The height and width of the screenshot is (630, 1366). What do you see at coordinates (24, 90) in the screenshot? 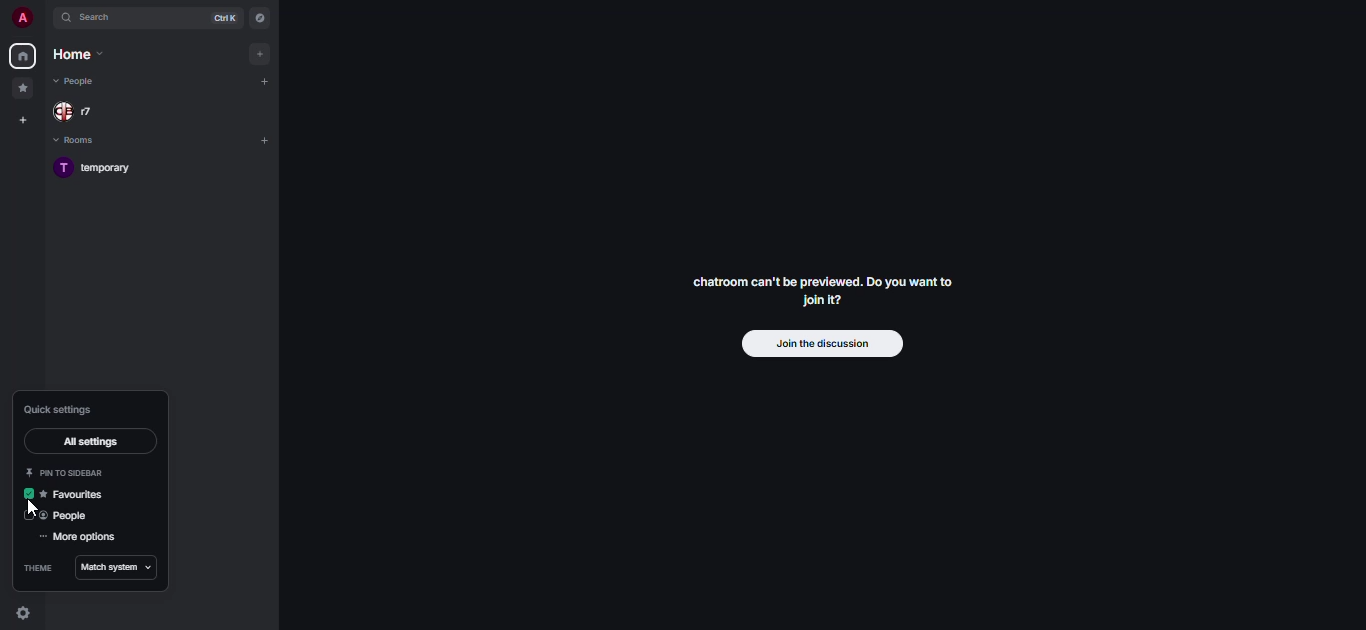
I see `favorites` at bounding box center [24, 90].